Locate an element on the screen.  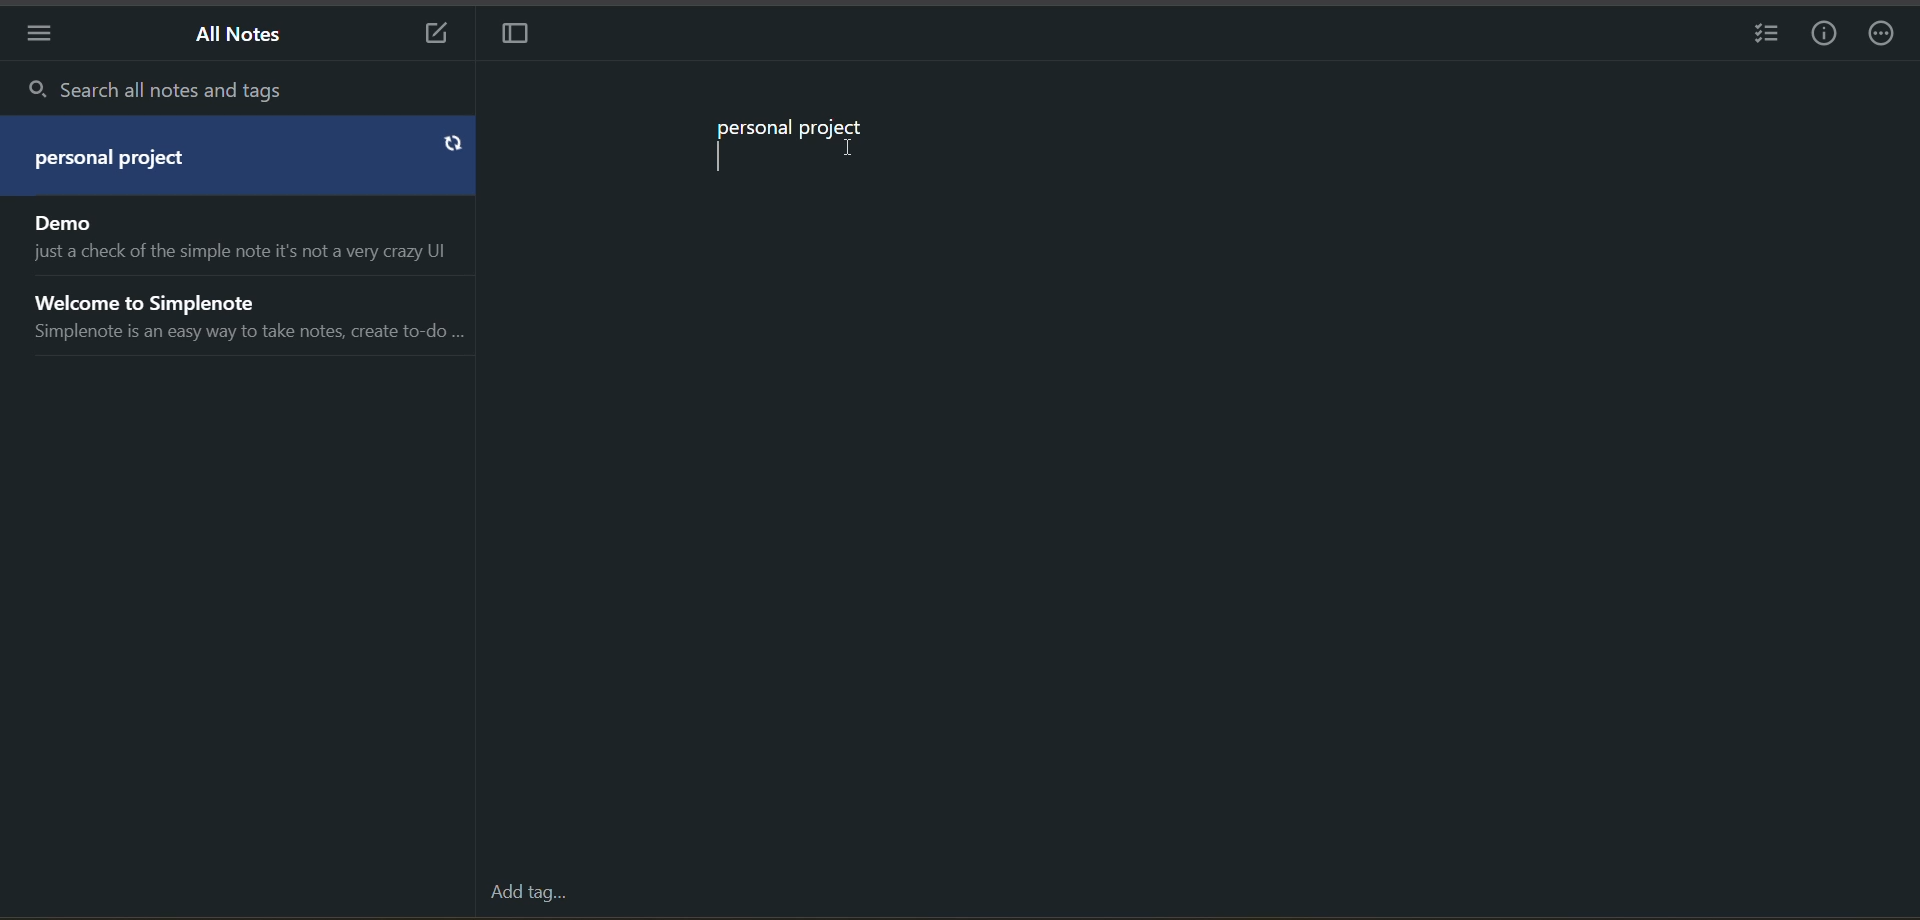
search all notes and tags is located at coordinates (246, 91).